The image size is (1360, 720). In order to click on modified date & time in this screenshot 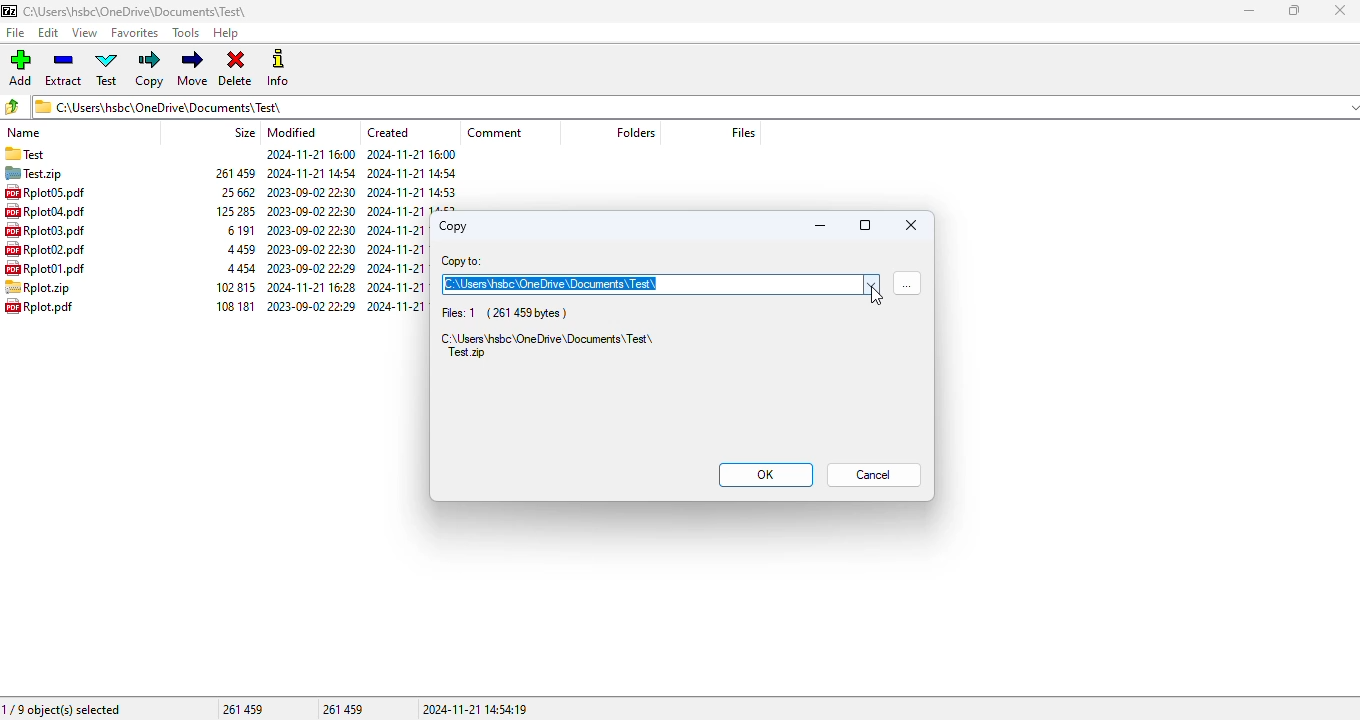, I will do `click(312, 212)`.